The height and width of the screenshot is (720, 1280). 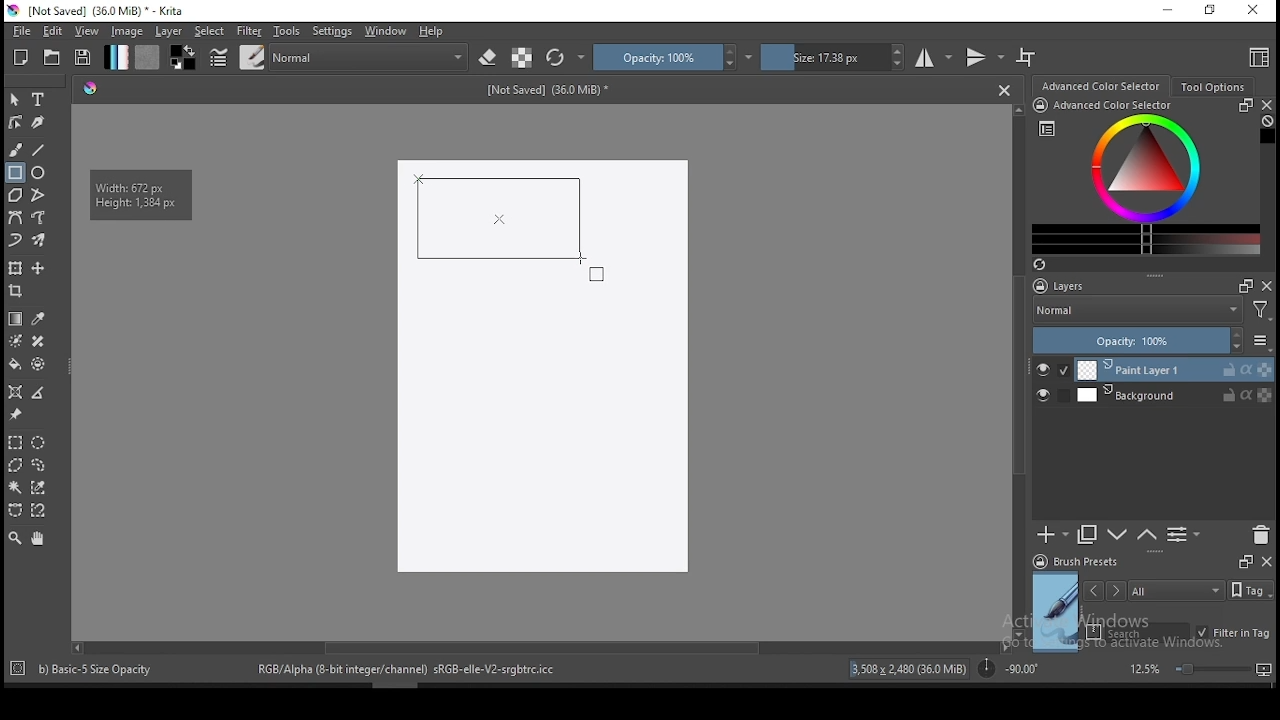 What do you see at coordinates (135, 193) in the screenshot?
I see `width and height` at bounding box center [135, 193].